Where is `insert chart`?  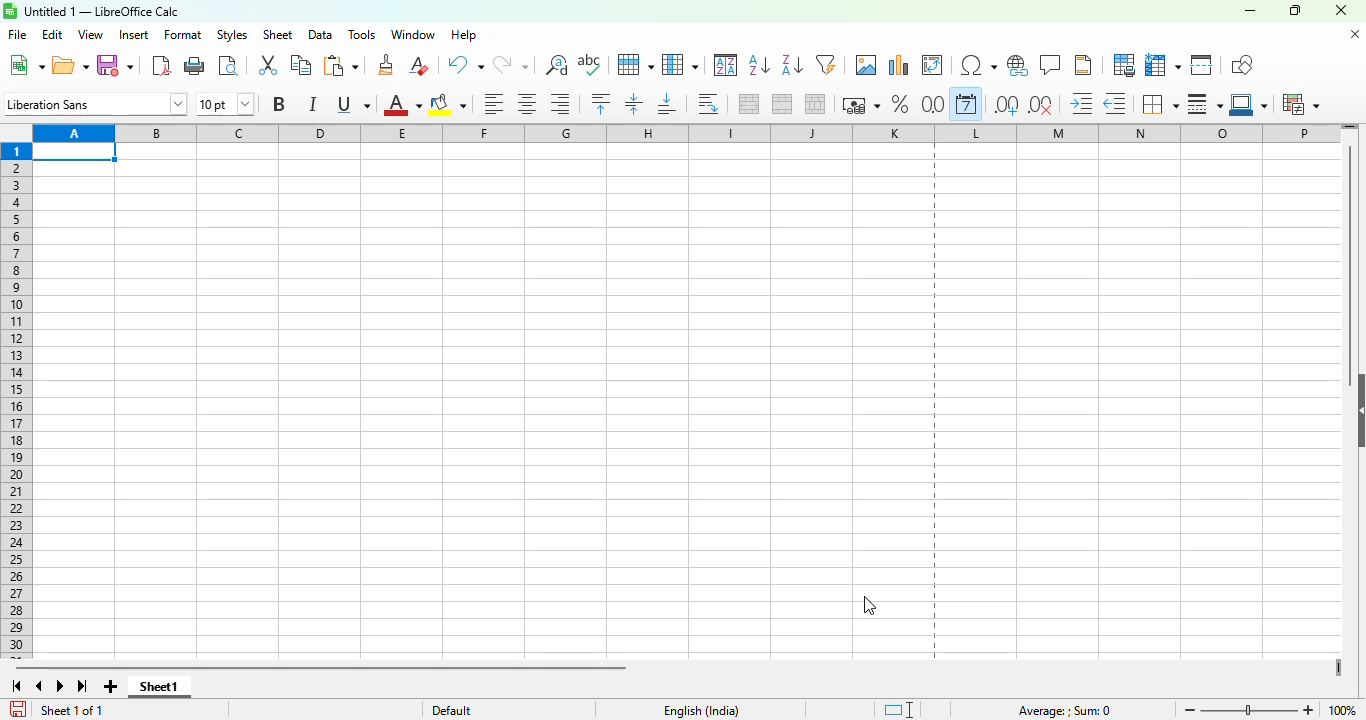
insert chart is located at coordinates (898, 65).